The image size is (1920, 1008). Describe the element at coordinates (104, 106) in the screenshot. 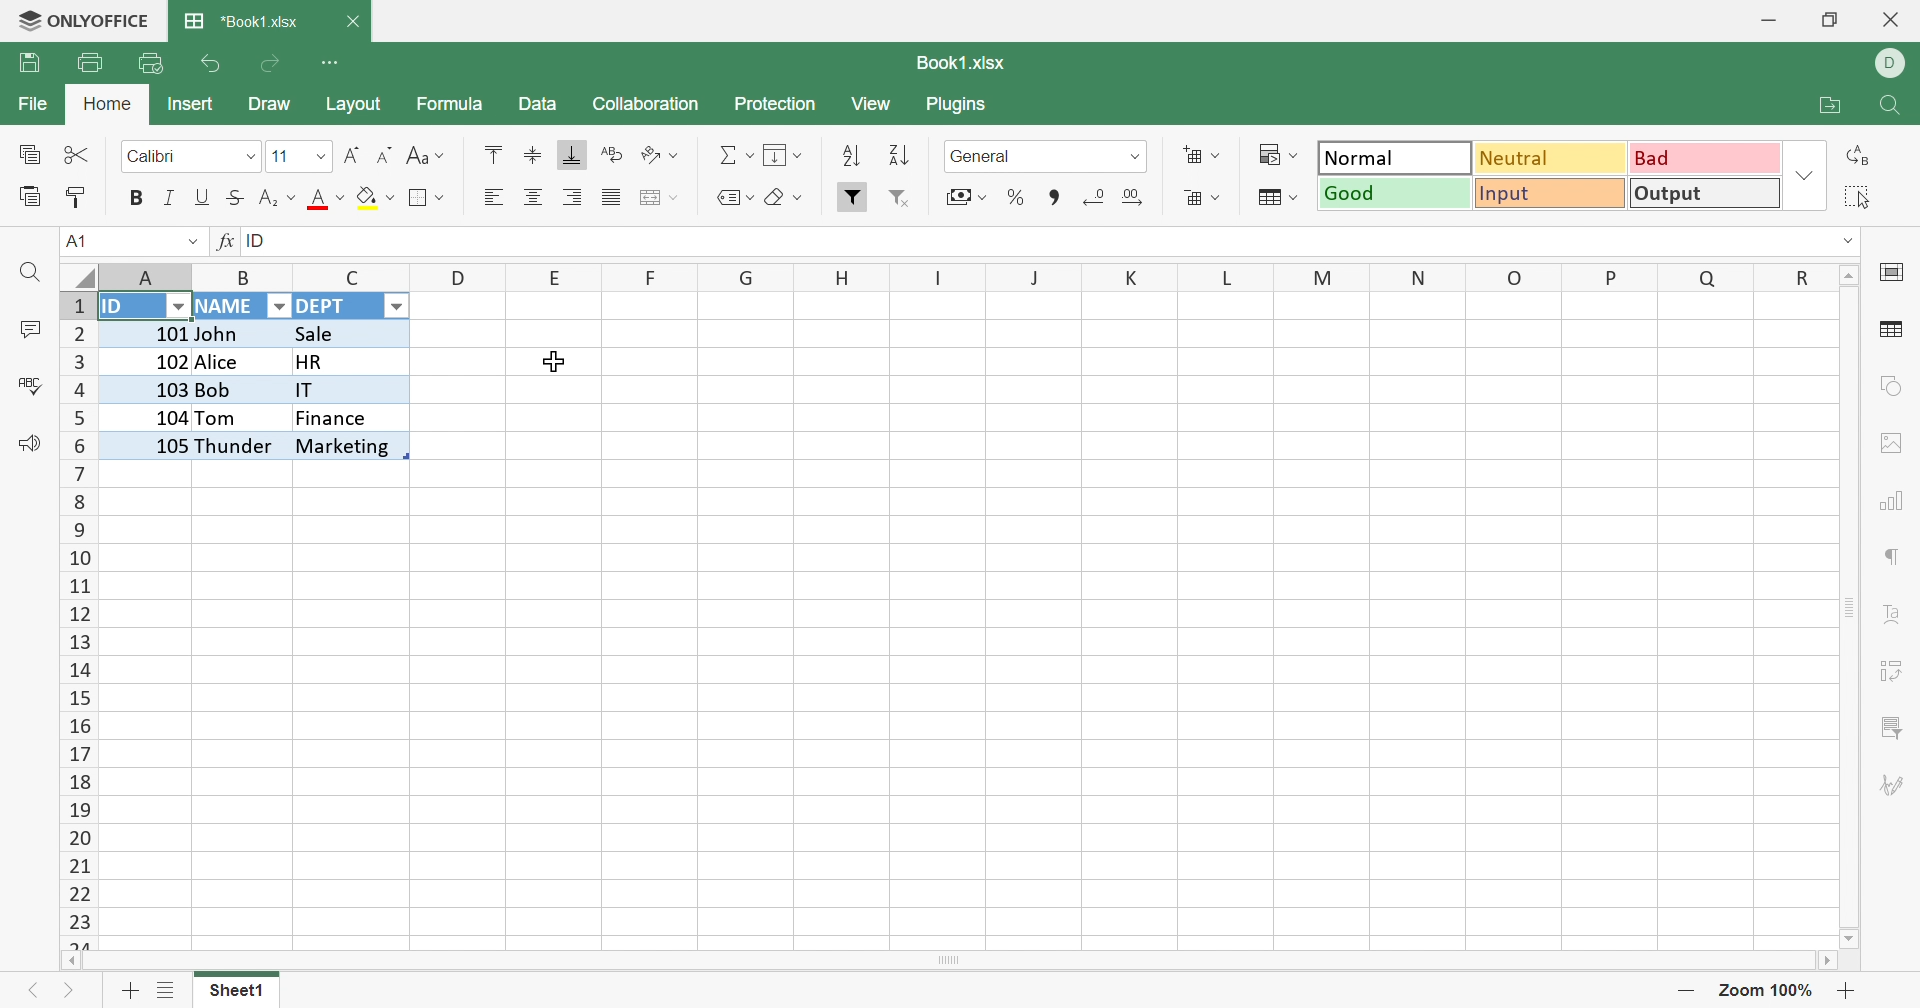

I see `Home` at that location.